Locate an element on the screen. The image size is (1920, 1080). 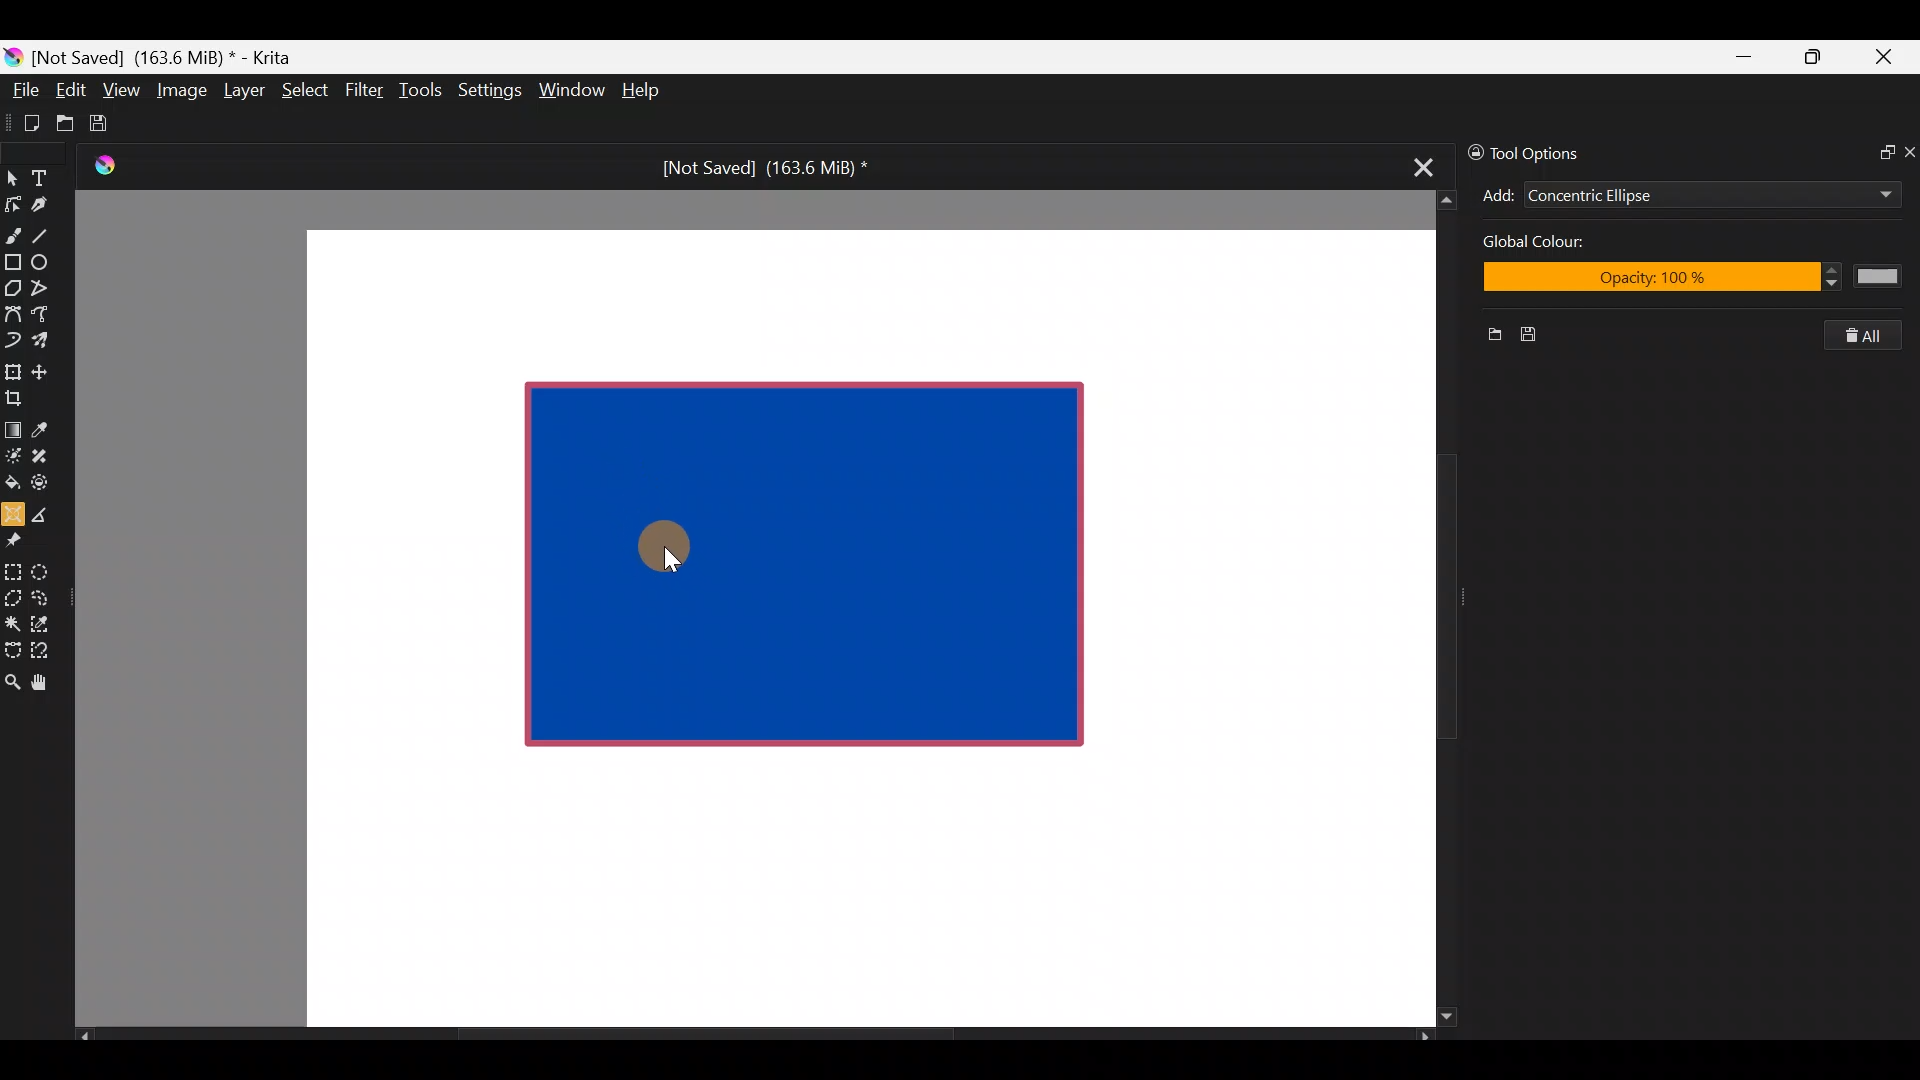
Freehand path tool is located at coordinates (50, 316).